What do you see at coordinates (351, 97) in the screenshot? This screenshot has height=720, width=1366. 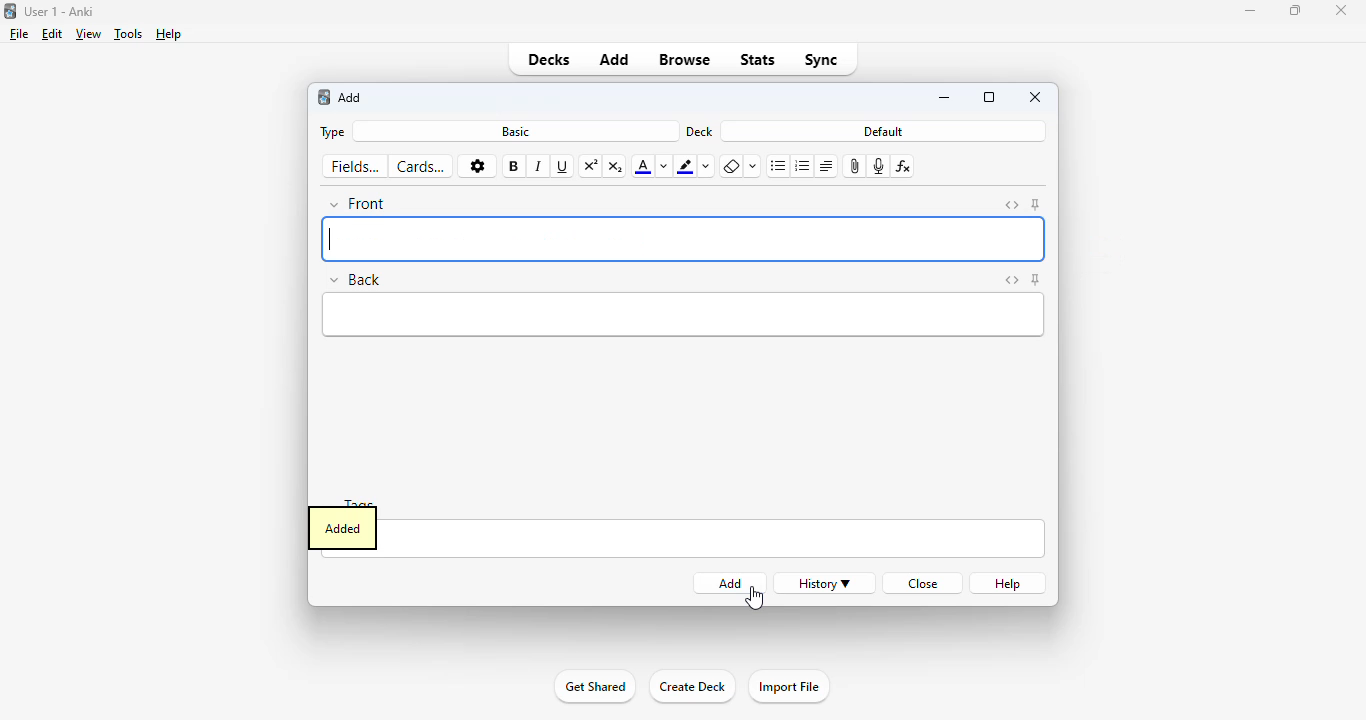 I see `add` at bounding box center [351, 97].